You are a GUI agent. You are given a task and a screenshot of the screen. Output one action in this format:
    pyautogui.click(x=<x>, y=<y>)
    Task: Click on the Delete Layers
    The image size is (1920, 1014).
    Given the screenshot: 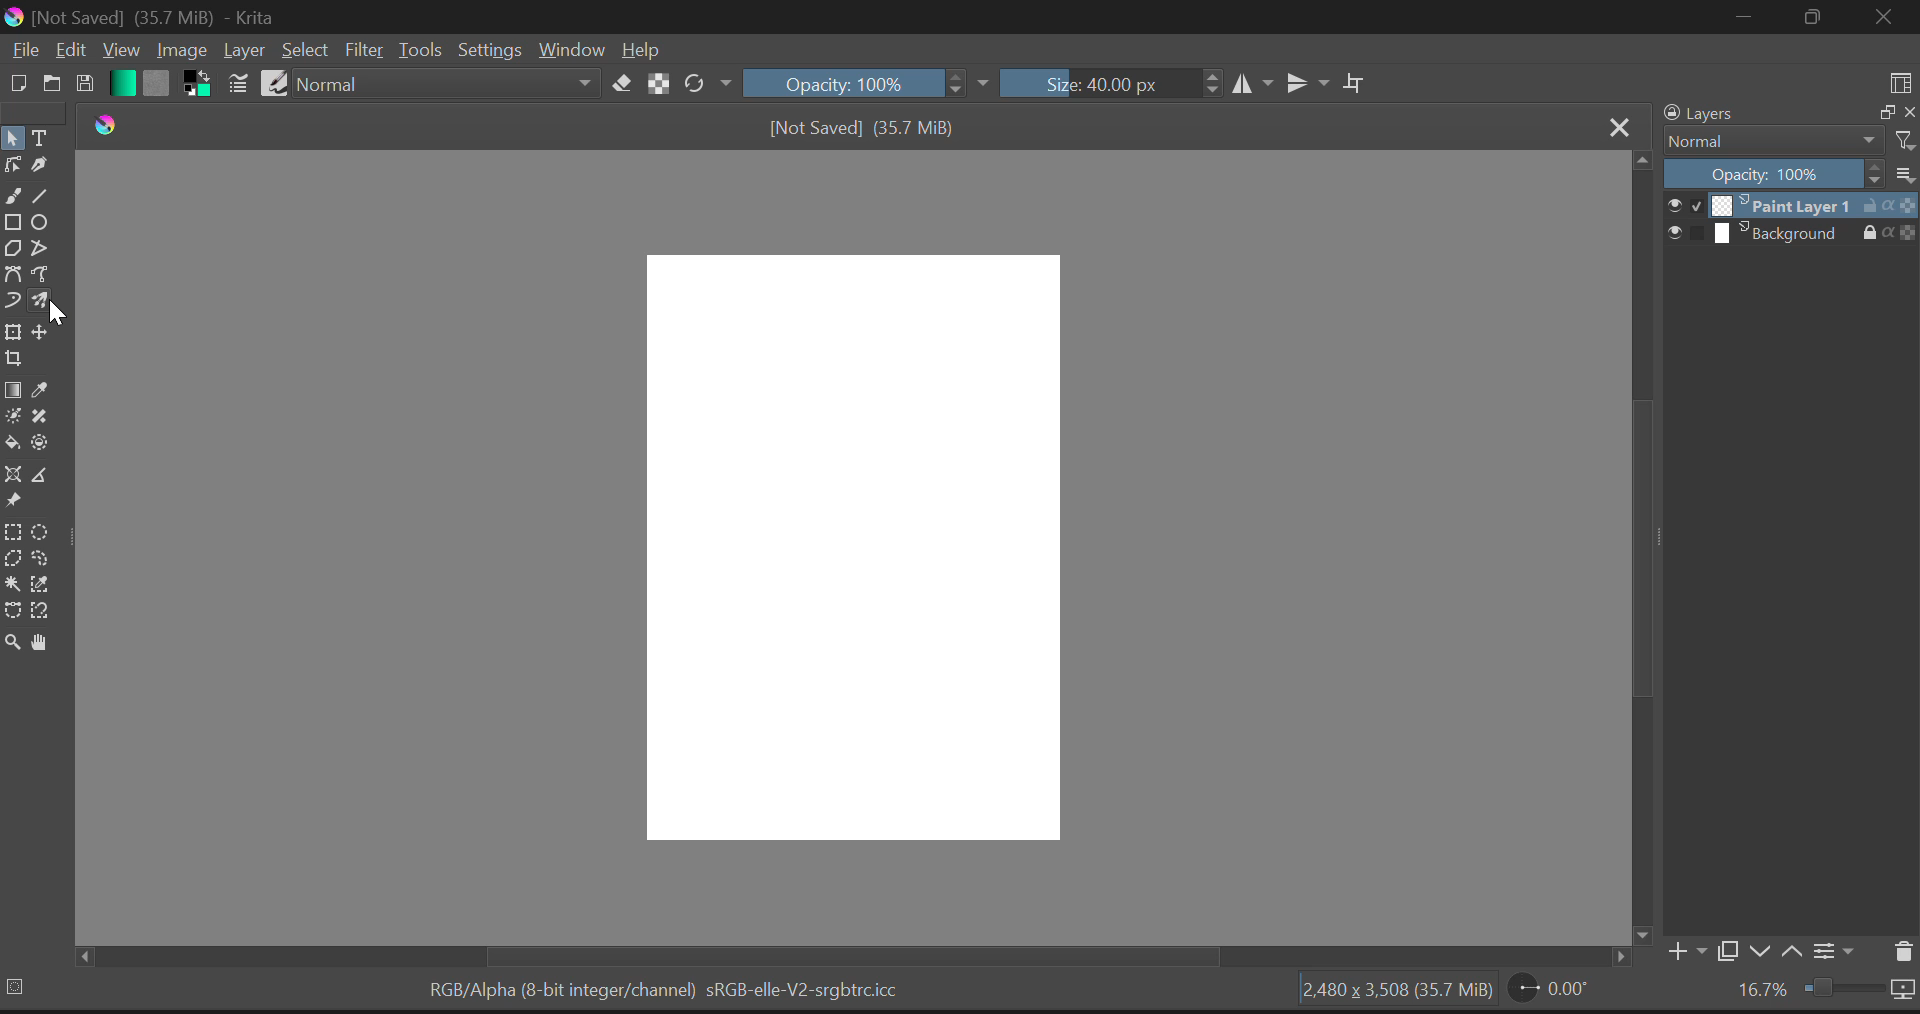 What is the action you would take?
    pyautogui.click(x=1901, y=949)
    